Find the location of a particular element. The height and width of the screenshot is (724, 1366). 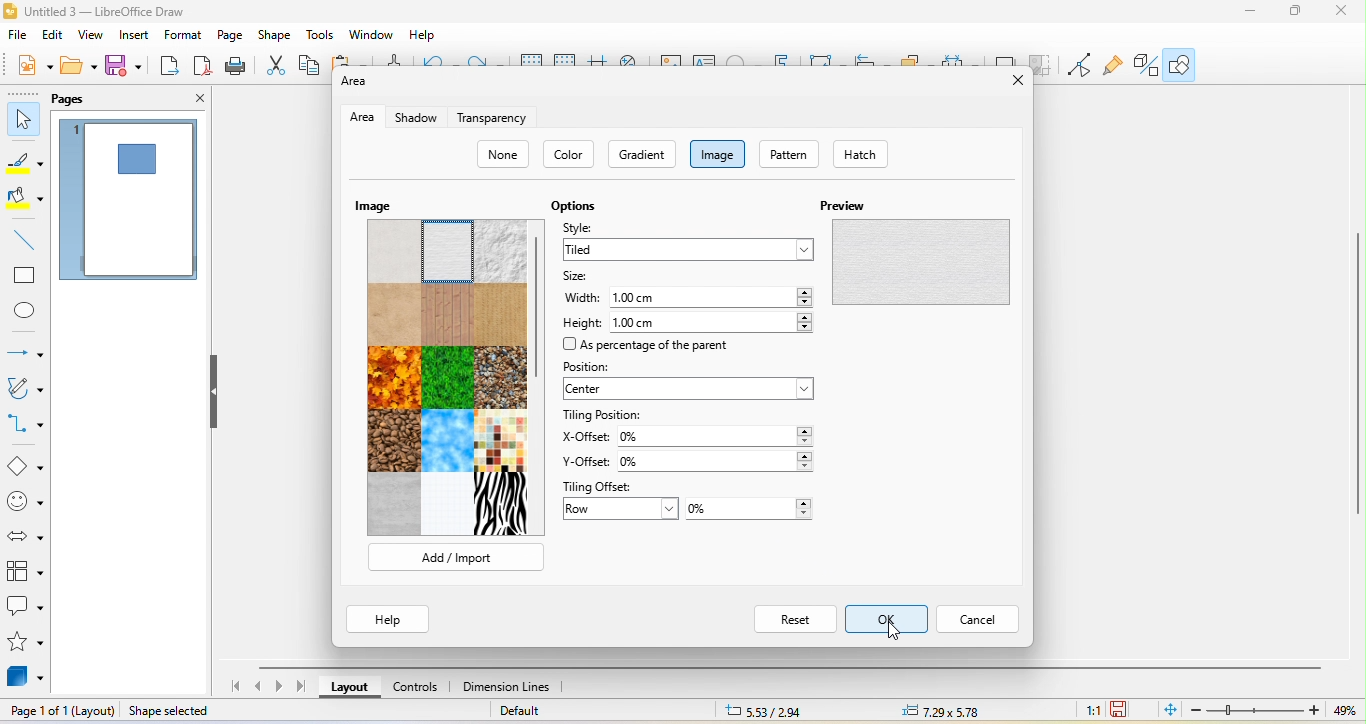

redo is located at coordinates (487, 61).